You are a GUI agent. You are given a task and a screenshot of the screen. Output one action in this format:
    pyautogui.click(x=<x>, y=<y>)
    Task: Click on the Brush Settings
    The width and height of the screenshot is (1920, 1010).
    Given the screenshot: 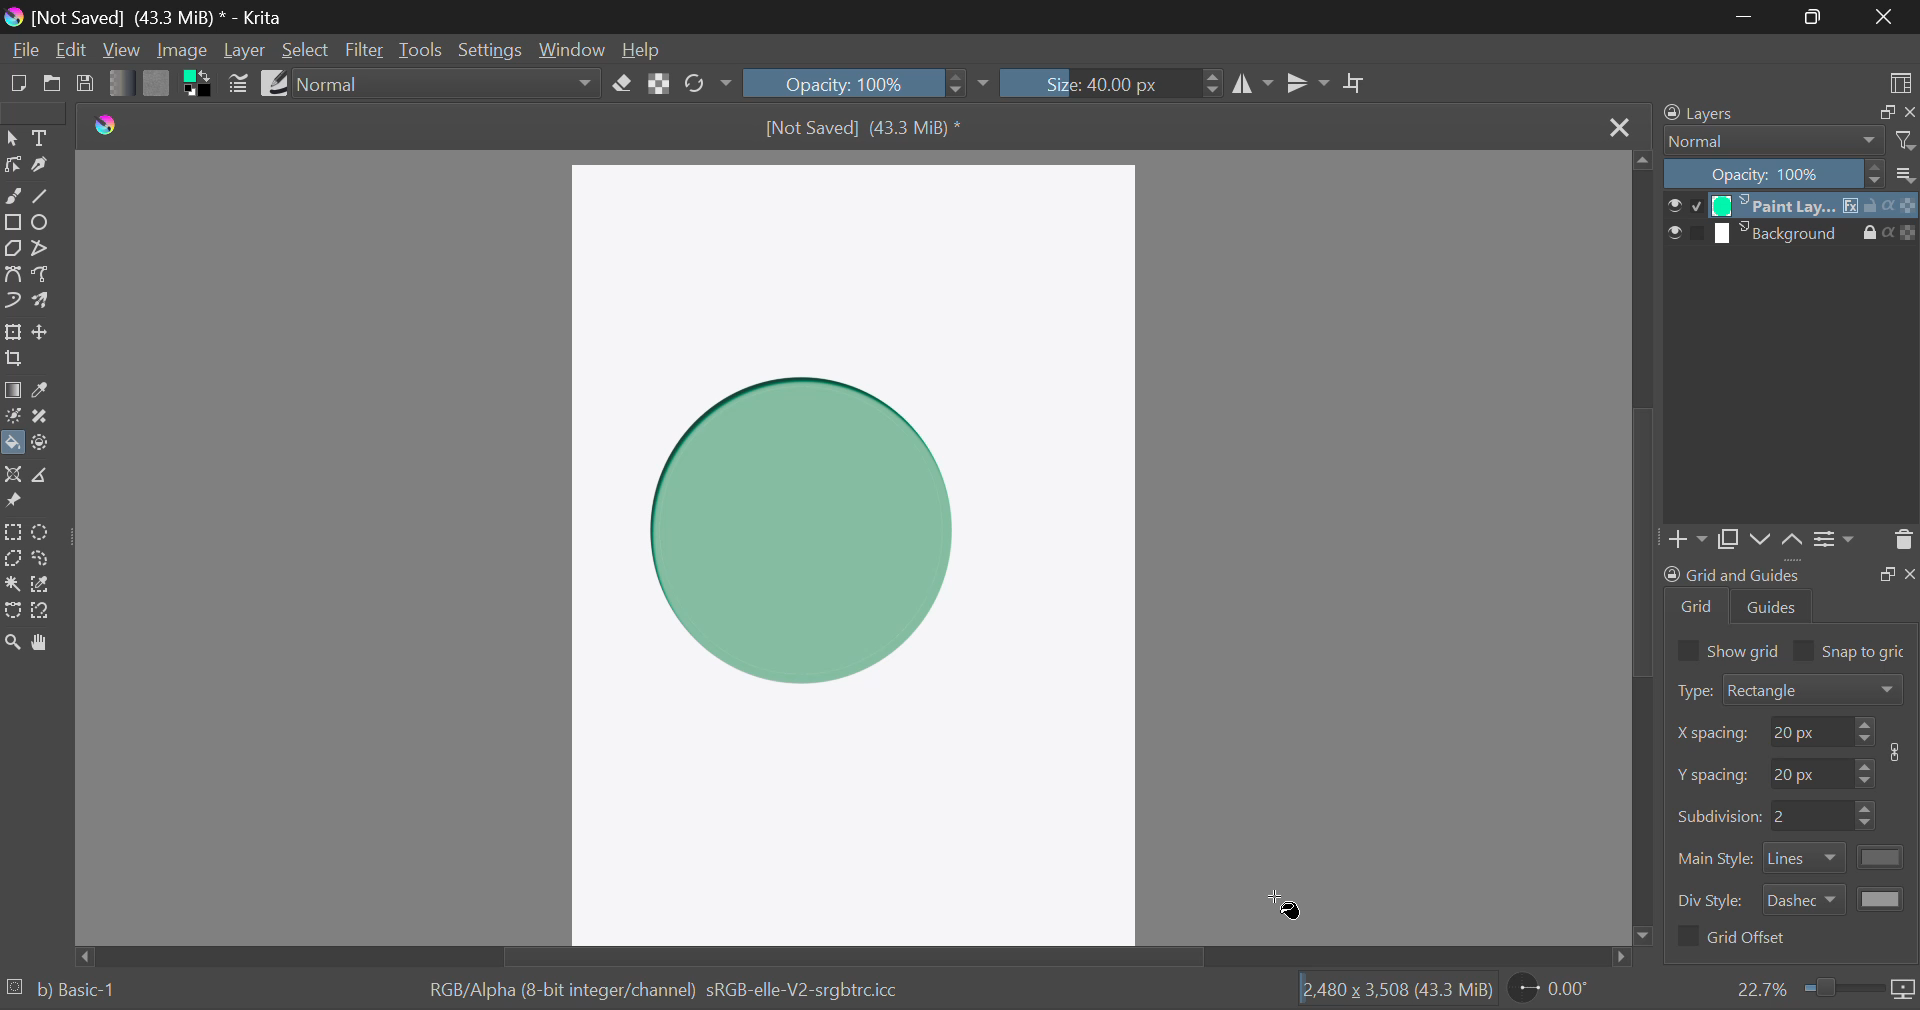 What is the action you would take?
    pyautogui.click(x=238, y=84)
    